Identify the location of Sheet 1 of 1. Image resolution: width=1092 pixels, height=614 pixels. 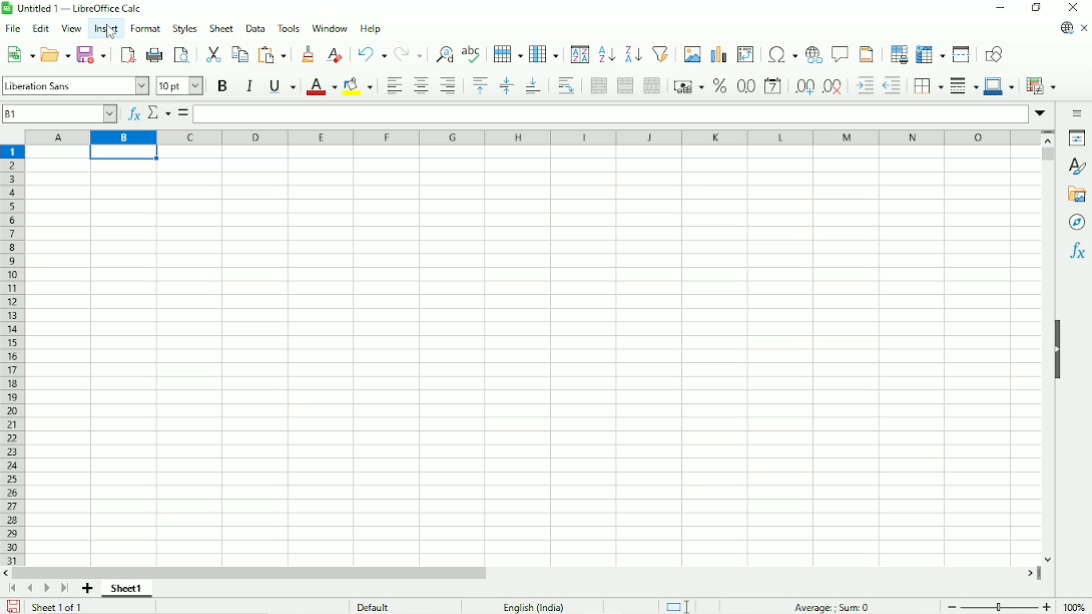
(56, 607).